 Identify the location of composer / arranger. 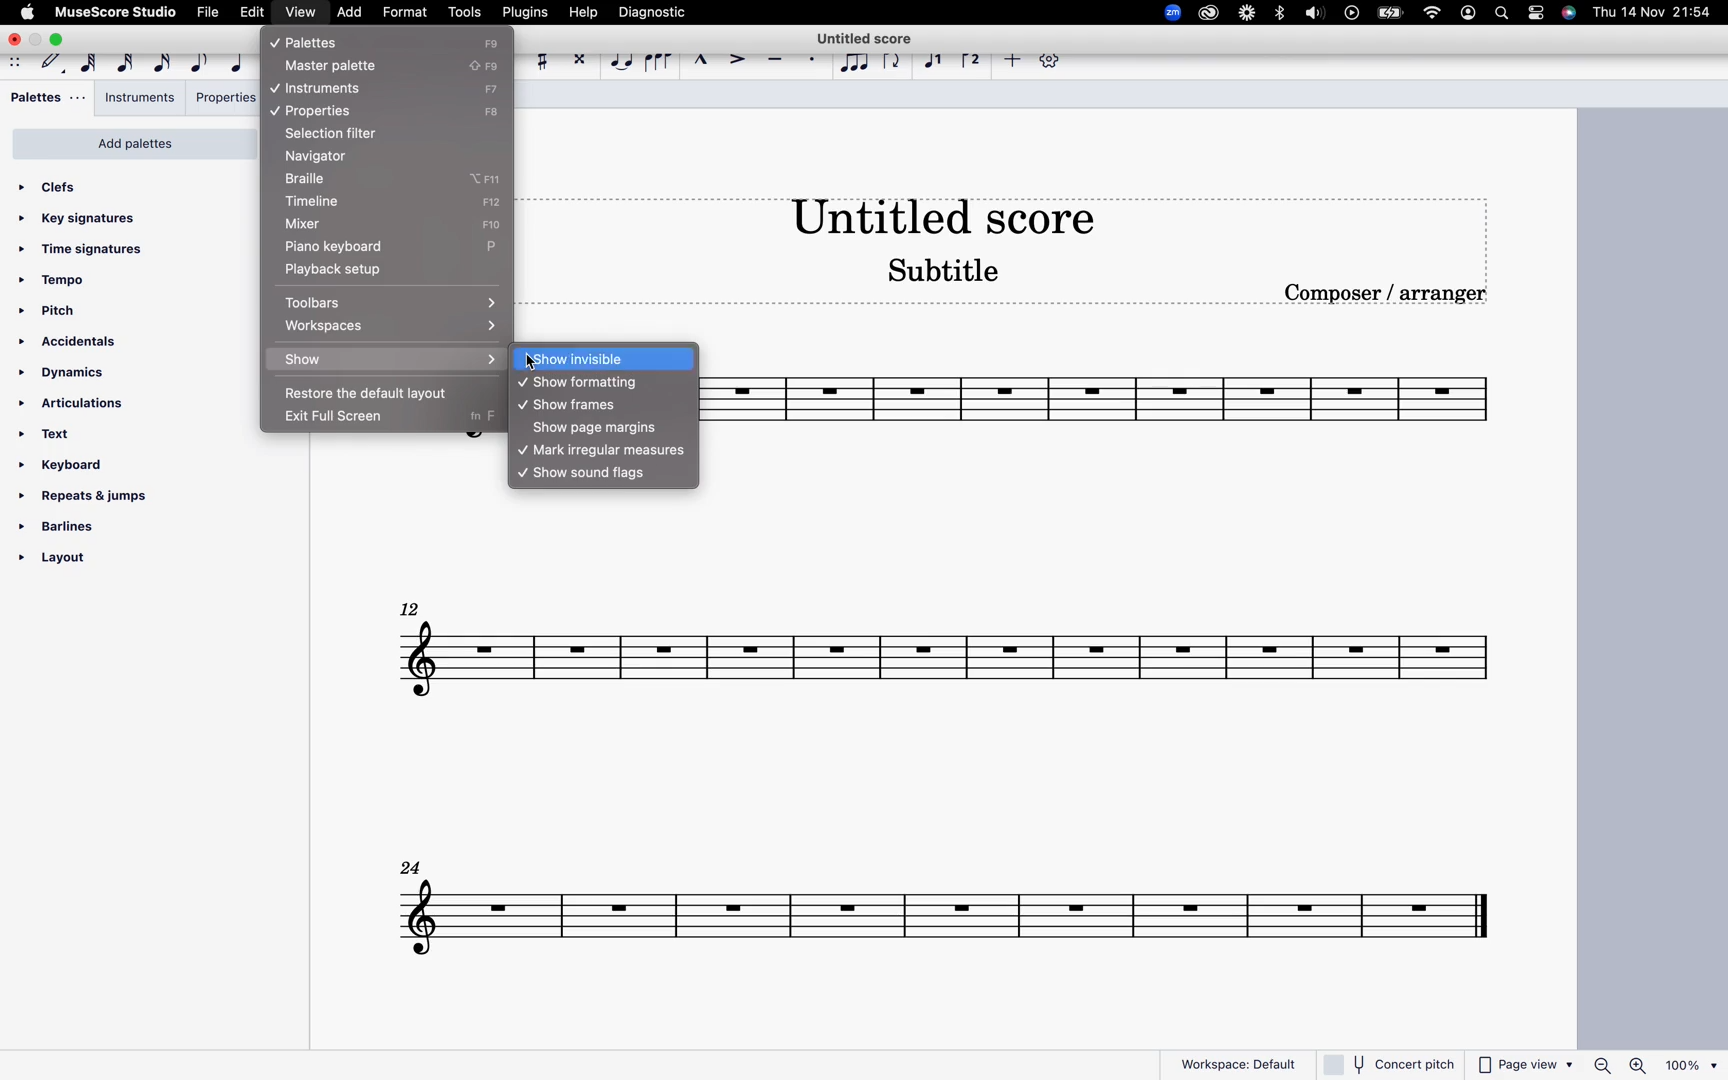
(1392, 295).